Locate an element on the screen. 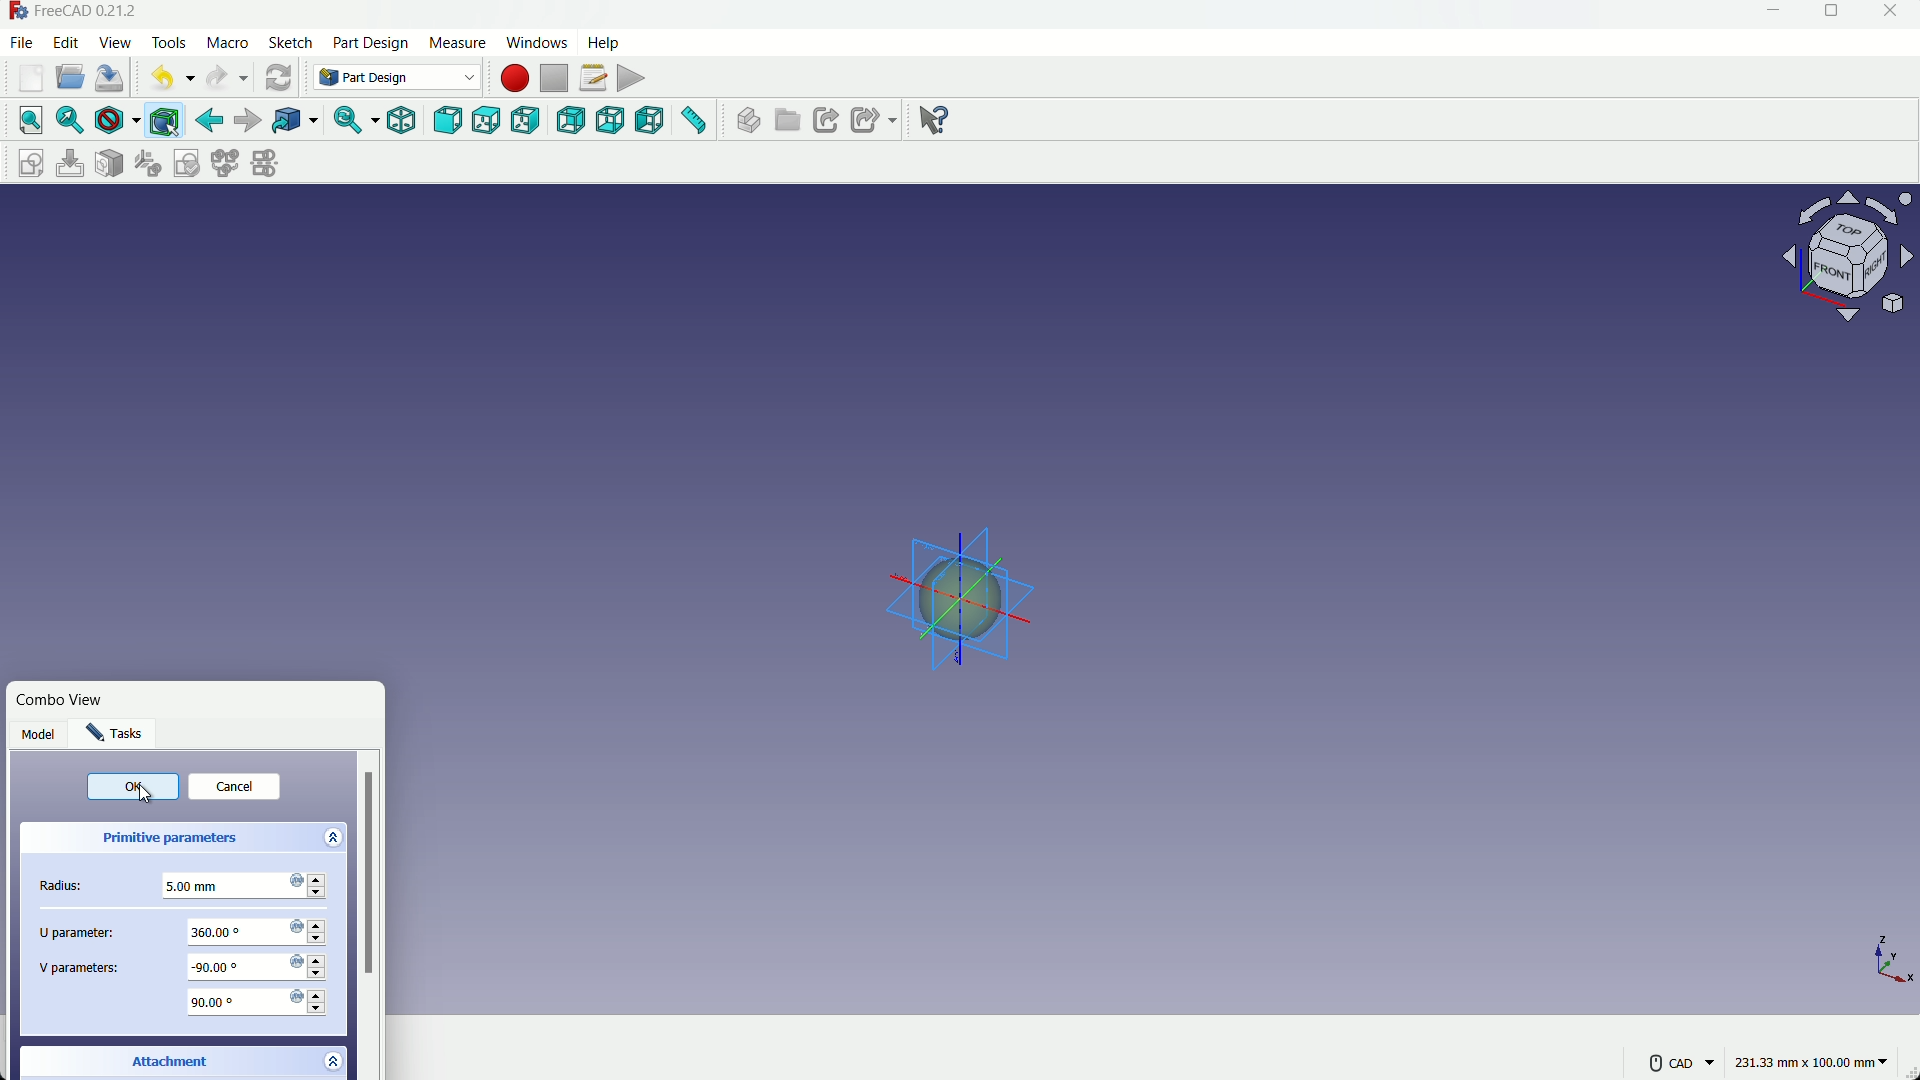 The image size is (1920, 1080). validate sketch is located at coordinates (187, 163).